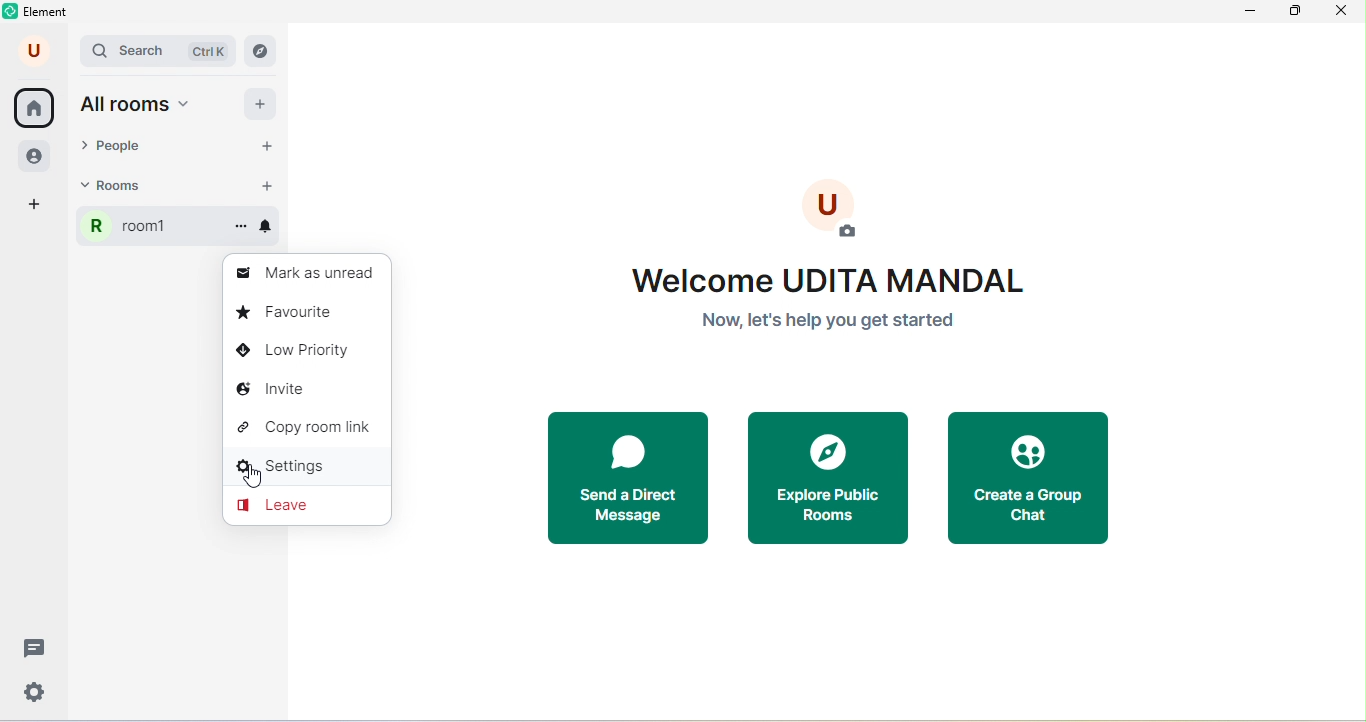  What do you see at coordinates (617, 476) in the screenshot?
I see `send a direct message` at bounding box center [617, 476].